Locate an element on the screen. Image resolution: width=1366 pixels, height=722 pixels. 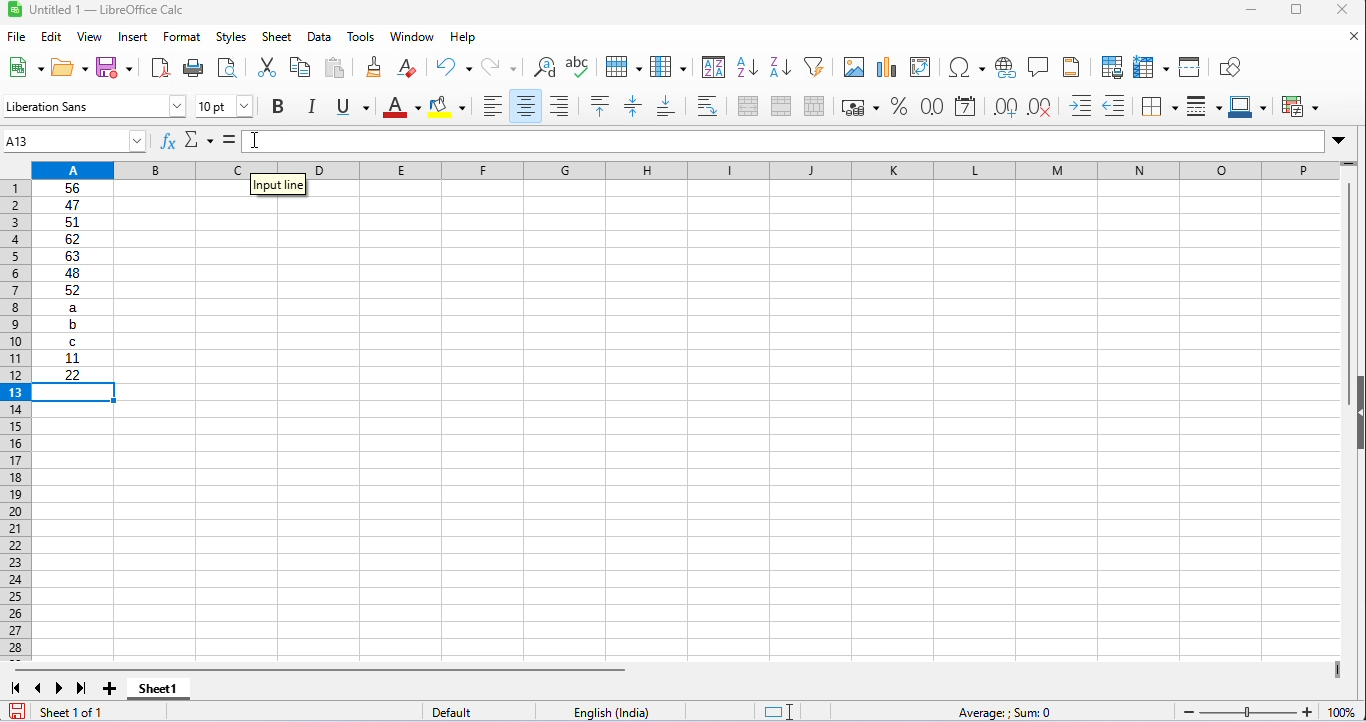
Indicates standard selection is located at coordinates (778, 712).